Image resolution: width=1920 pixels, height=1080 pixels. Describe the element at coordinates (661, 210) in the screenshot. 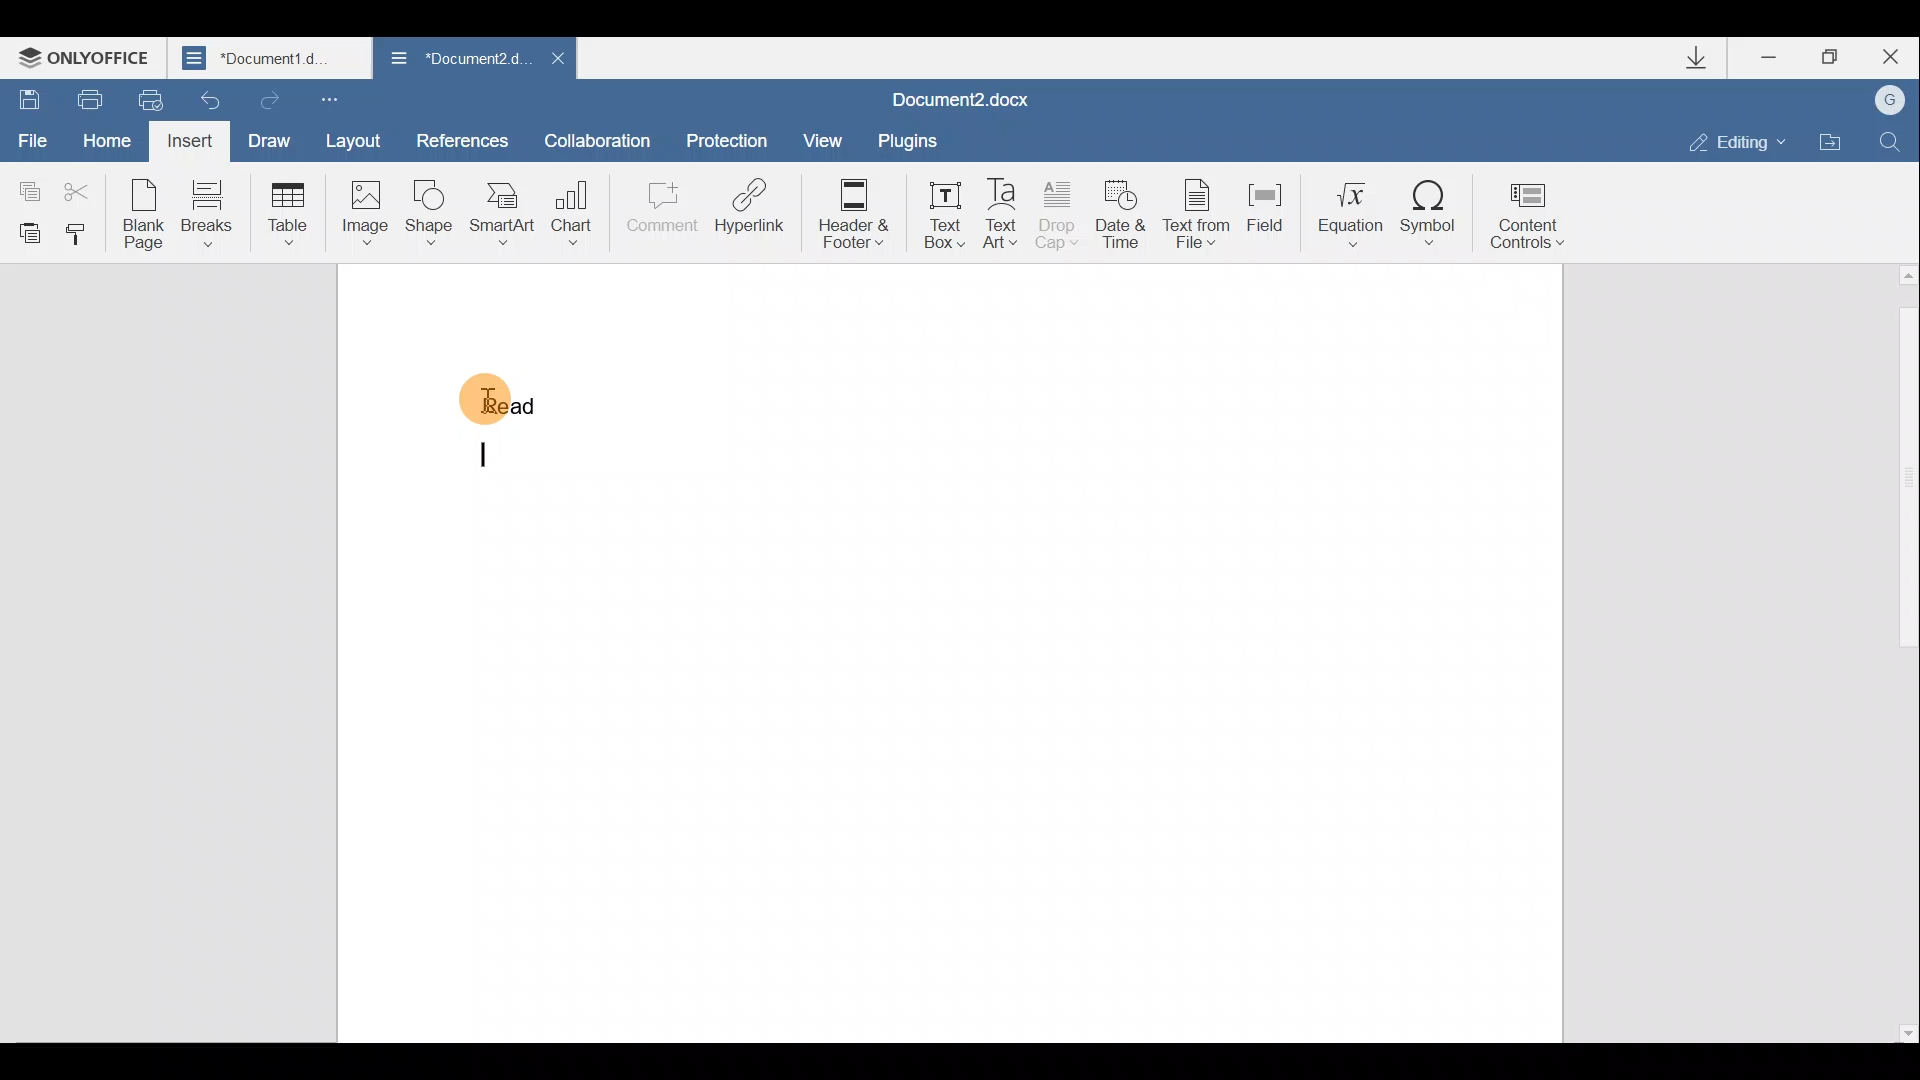

I see `Comment` at that location.